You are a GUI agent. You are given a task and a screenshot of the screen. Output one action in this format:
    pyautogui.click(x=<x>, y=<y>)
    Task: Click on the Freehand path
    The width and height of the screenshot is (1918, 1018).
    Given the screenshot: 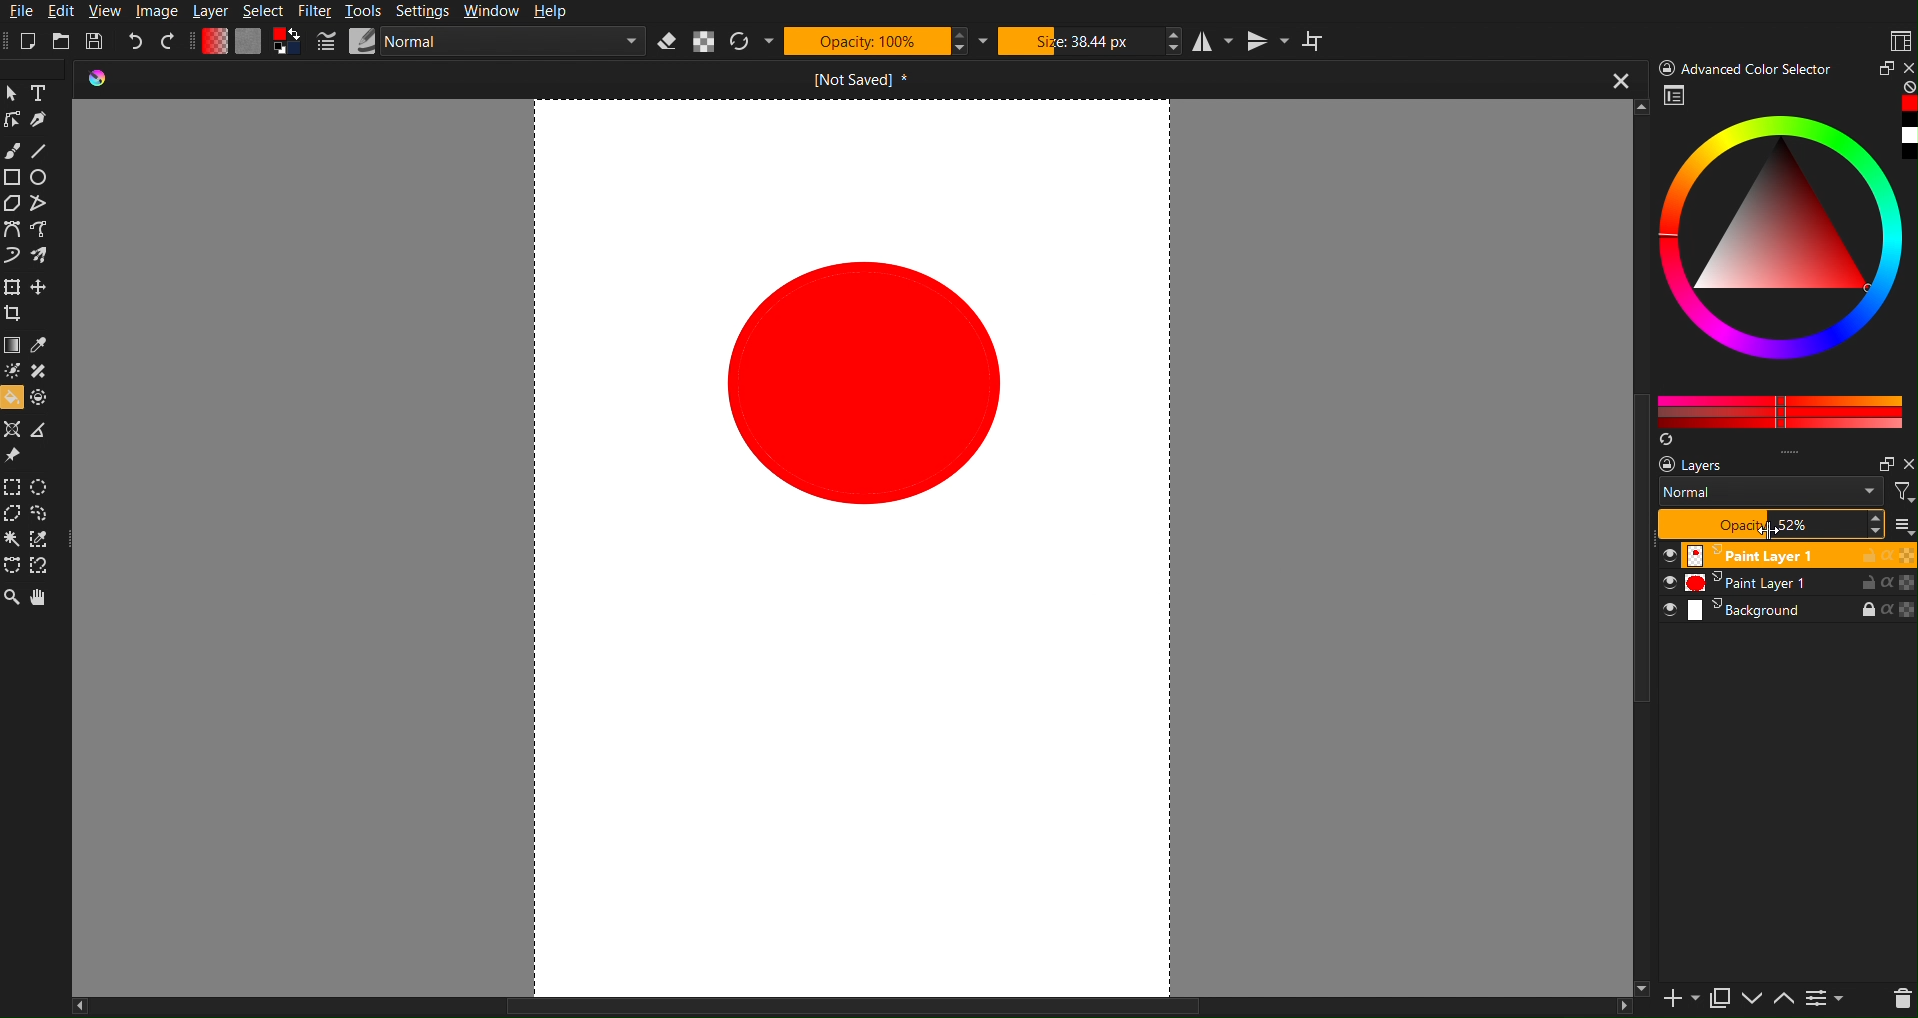 What is the action you would take?
    pyautogui.click(x=40, y=229)
    